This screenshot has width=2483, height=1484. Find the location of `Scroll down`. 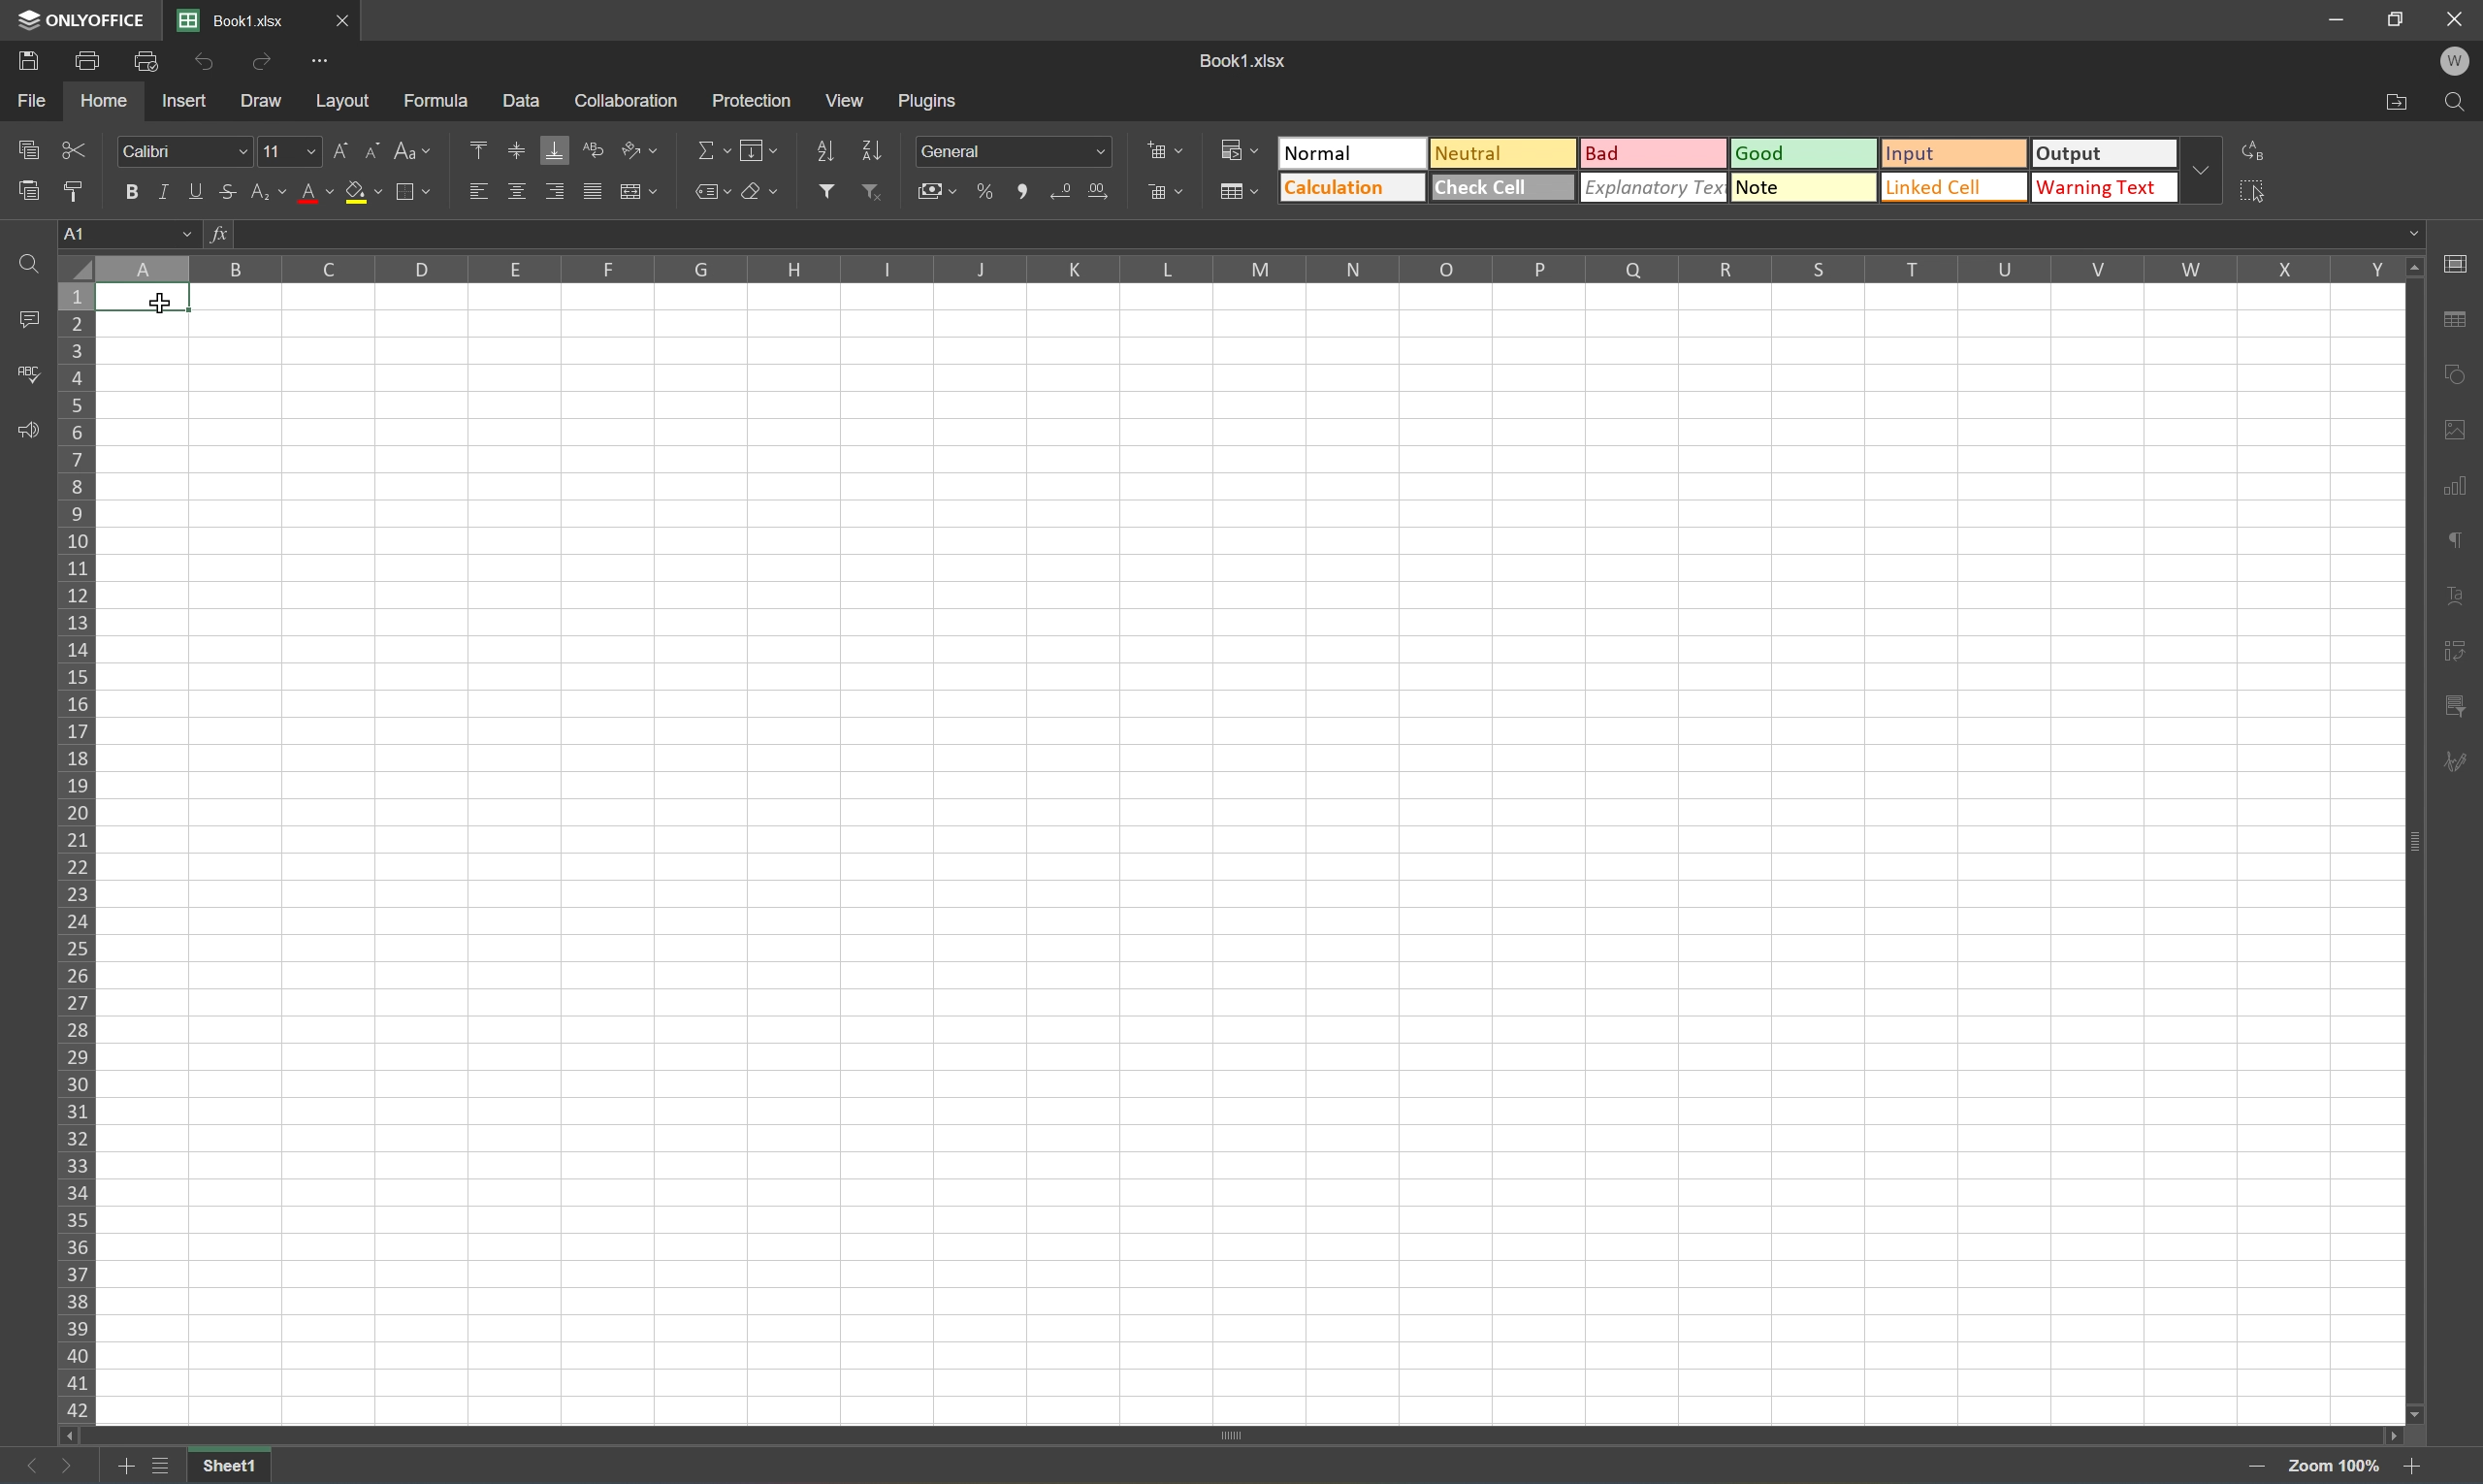

Scroll down is located at coordinates (2418, 1414).